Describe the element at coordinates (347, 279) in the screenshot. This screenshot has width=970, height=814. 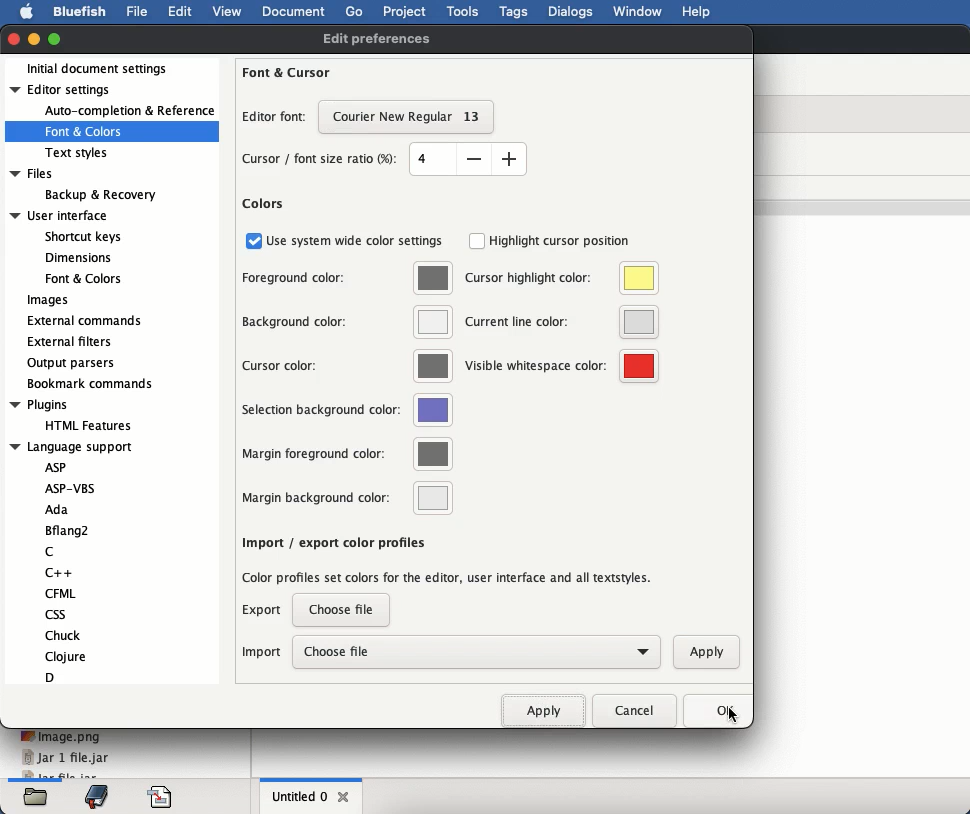
I see `foreground color` at that location.